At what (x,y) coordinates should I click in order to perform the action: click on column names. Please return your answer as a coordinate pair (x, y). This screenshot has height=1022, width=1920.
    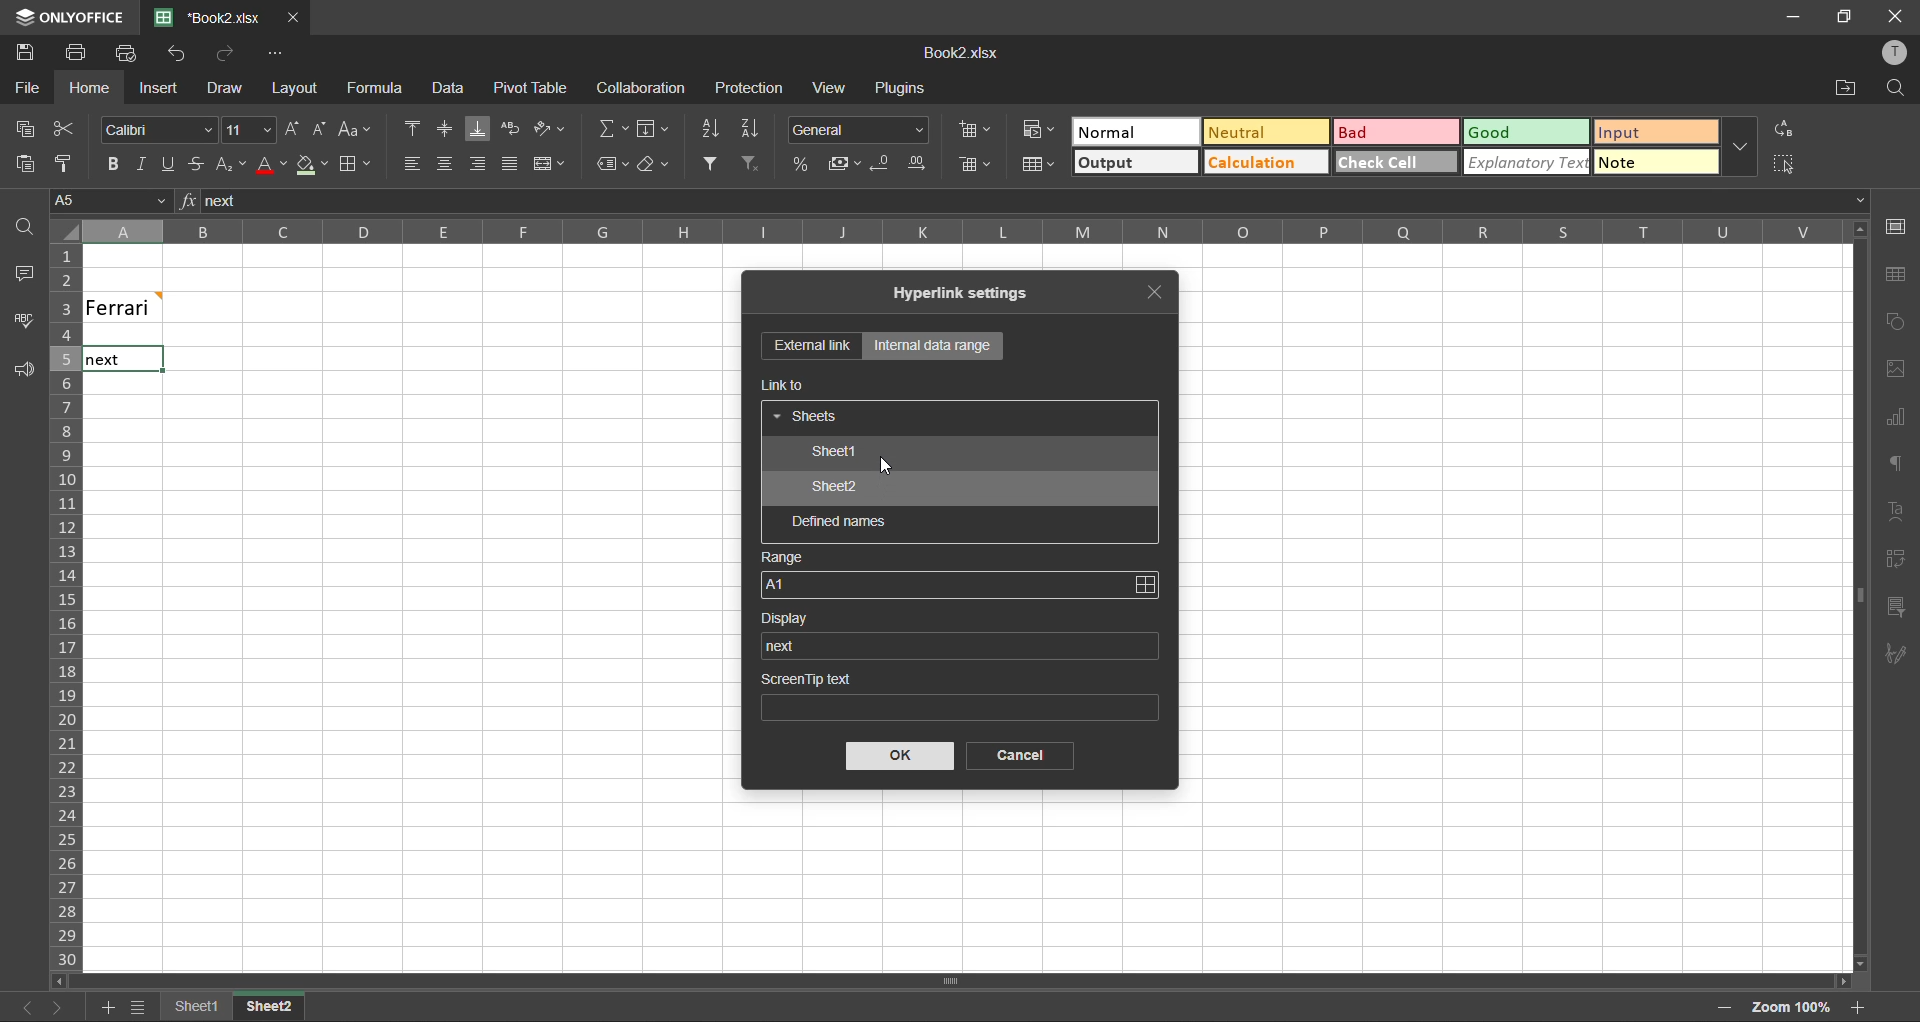
    Looking at the image, I should click on (950, 230).